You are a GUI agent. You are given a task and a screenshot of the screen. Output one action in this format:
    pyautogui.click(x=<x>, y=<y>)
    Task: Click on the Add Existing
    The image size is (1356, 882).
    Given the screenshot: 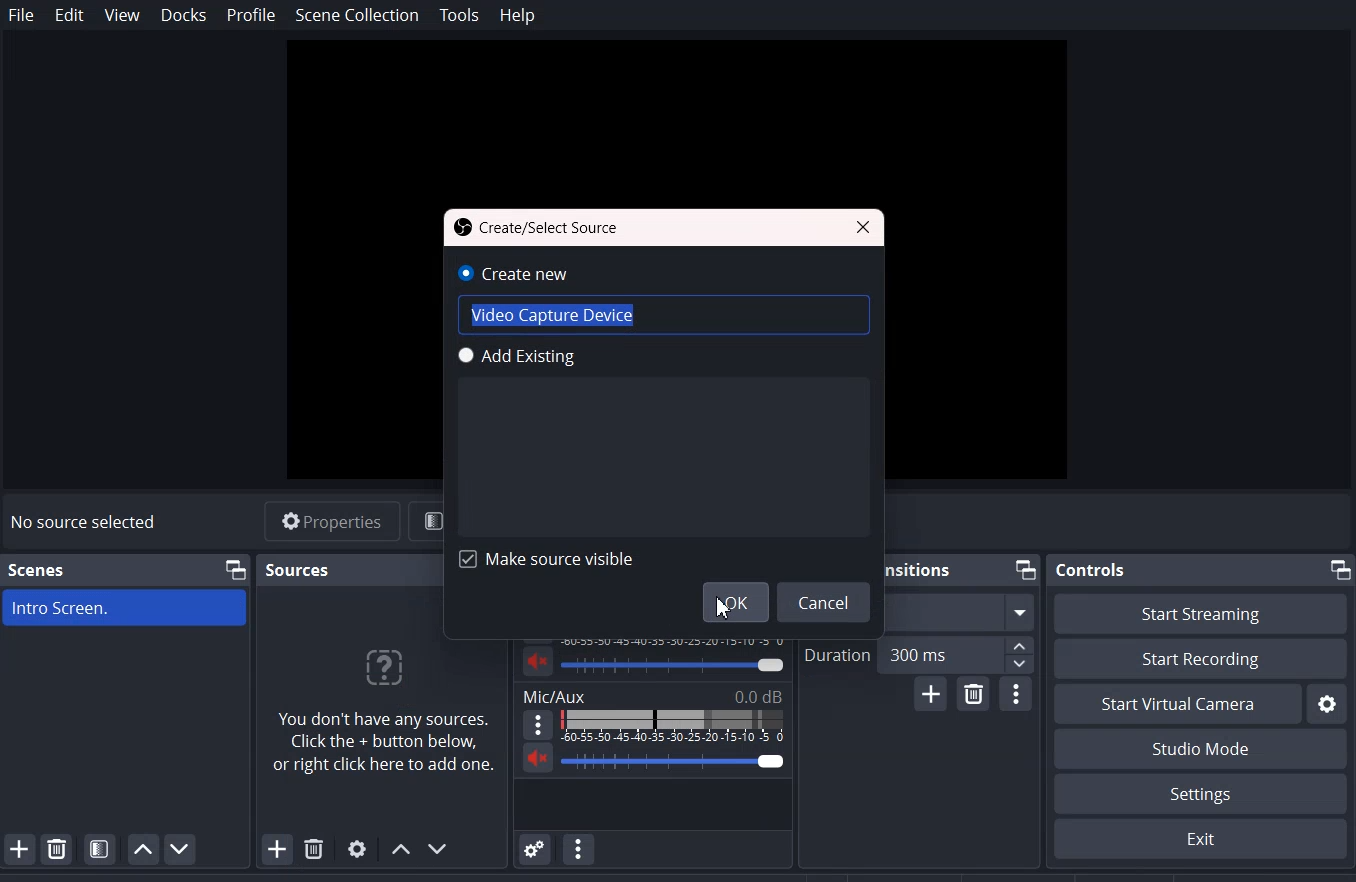 What is the action you would take?
    pyautogui.click(x=665, y=399)
    